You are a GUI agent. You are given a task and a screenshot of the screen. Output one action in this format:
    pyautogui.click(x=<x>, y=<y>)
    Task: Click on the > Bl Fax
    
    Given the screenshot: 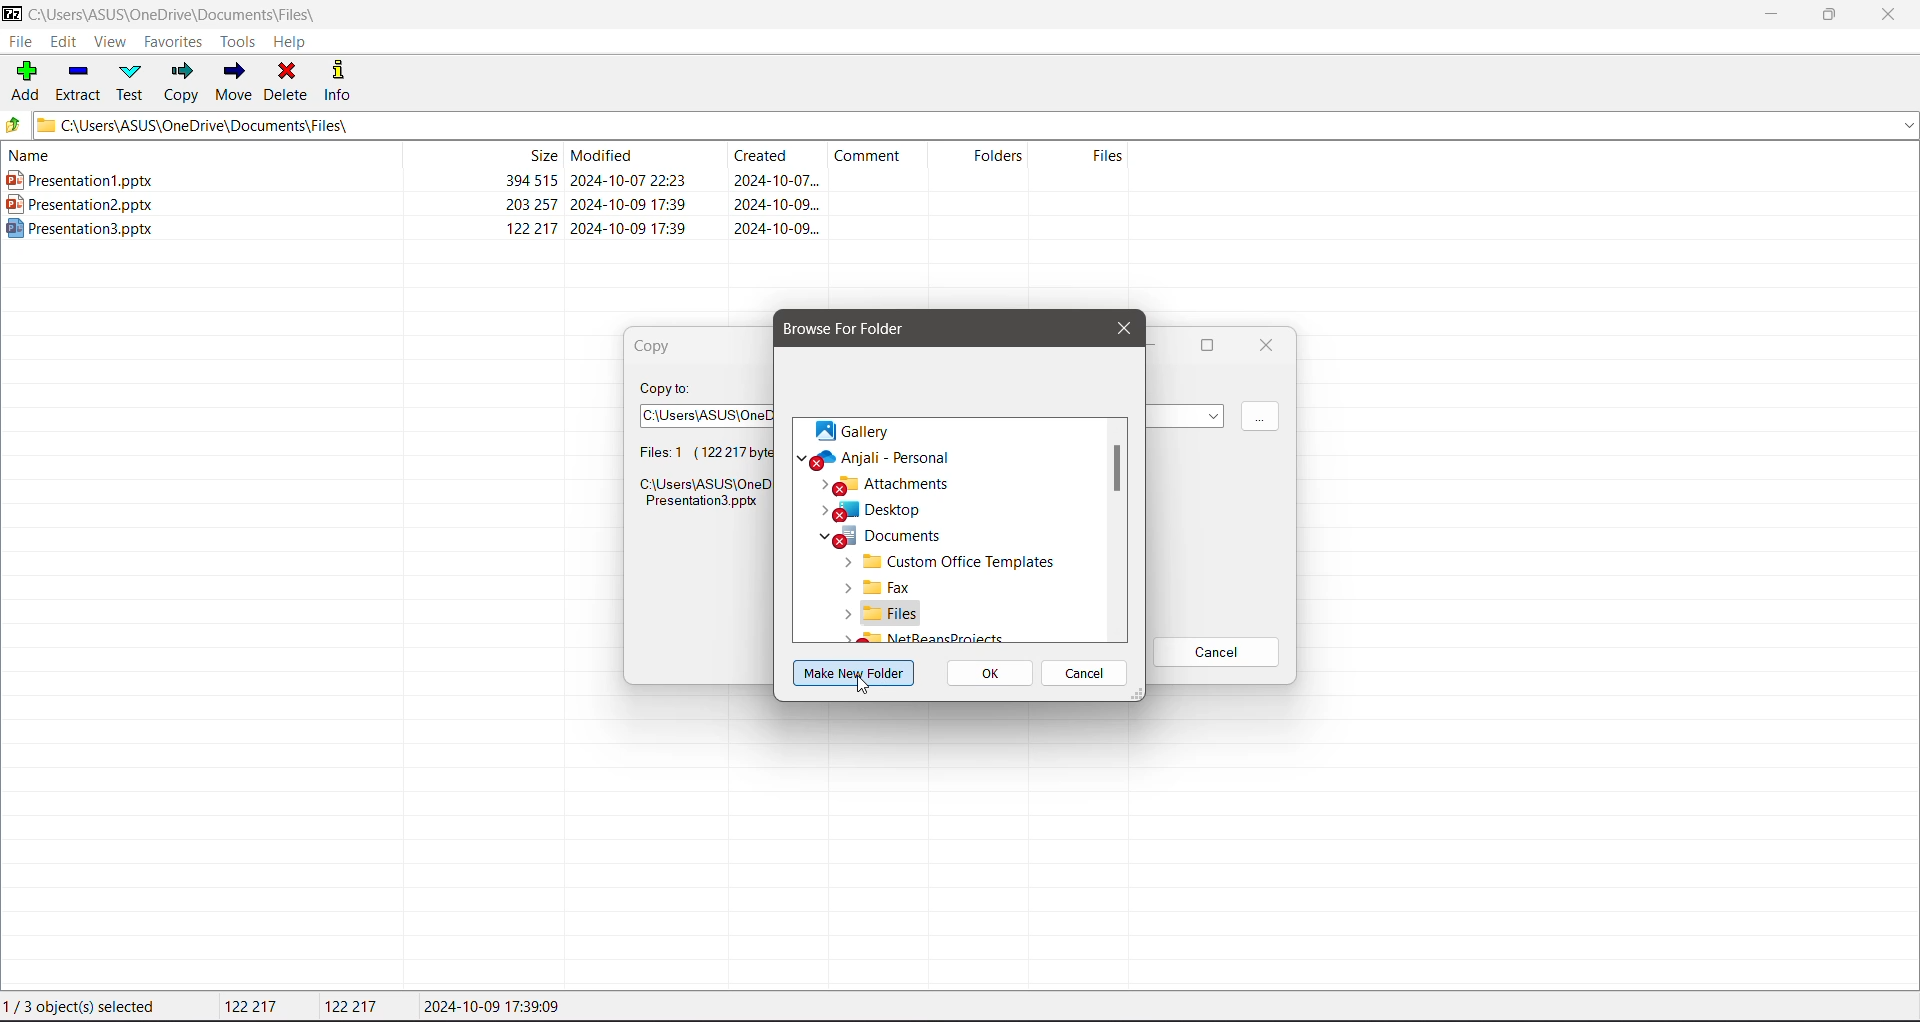 What is the action you would take?
    pyautogui.click(x=871, y=588)
    